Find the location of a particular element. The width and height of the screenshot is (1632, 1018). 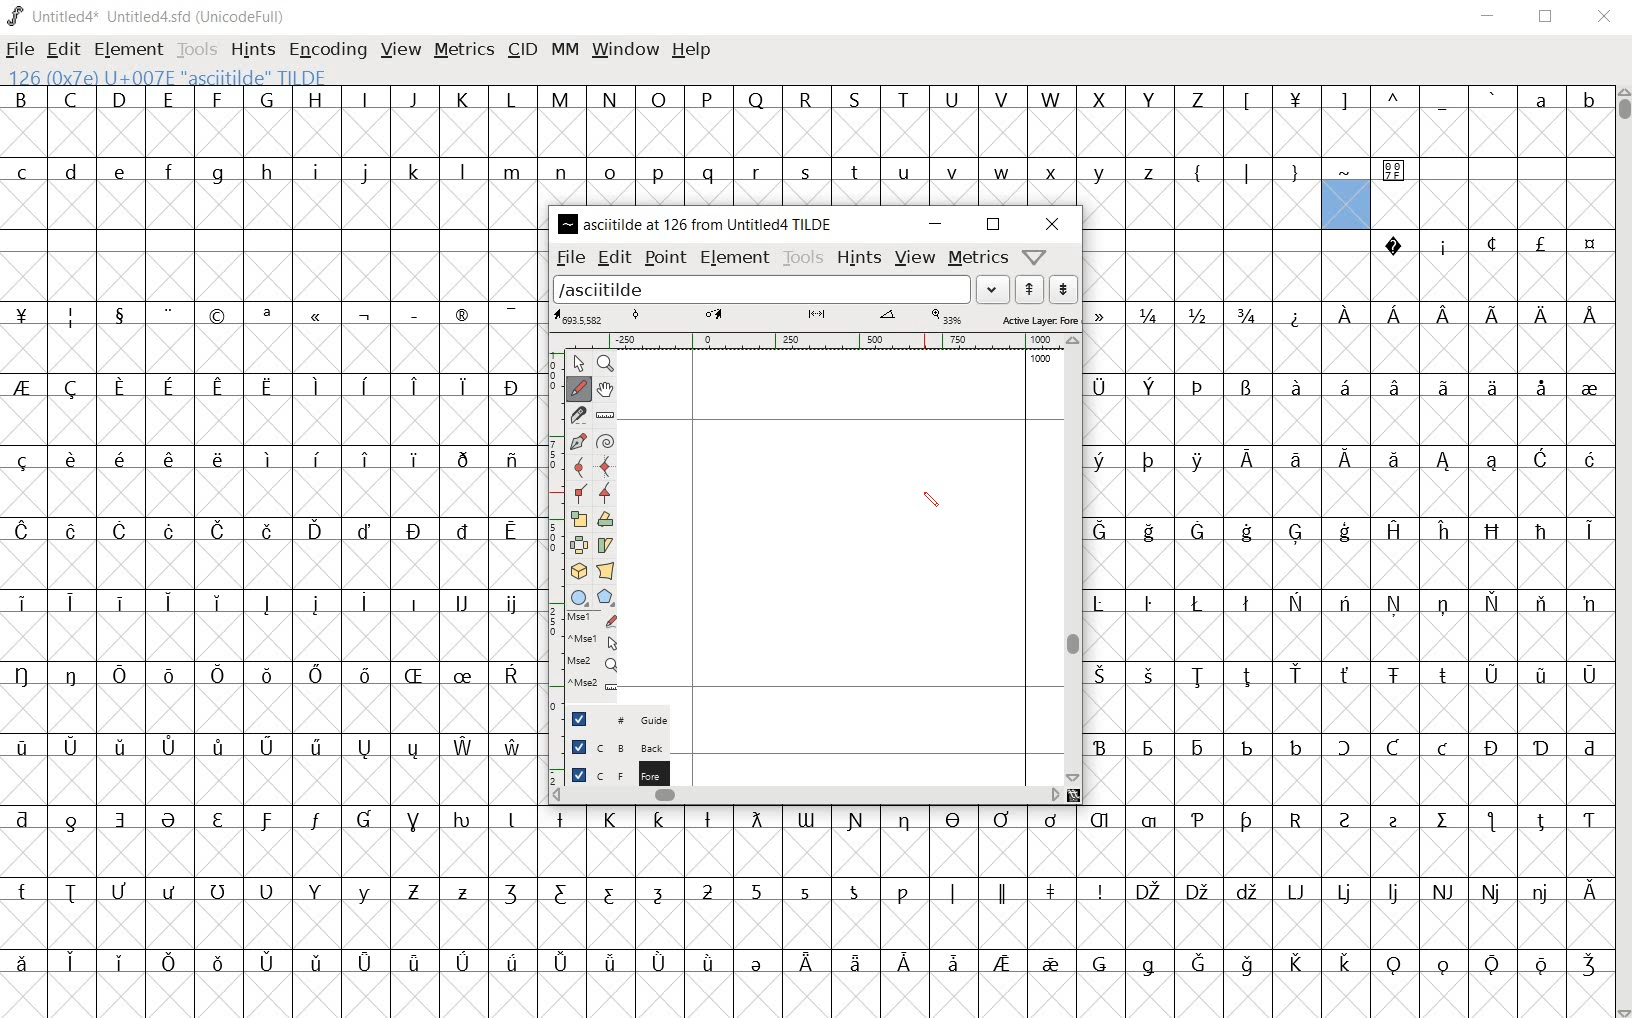

file is located at coordinates (569, 256).